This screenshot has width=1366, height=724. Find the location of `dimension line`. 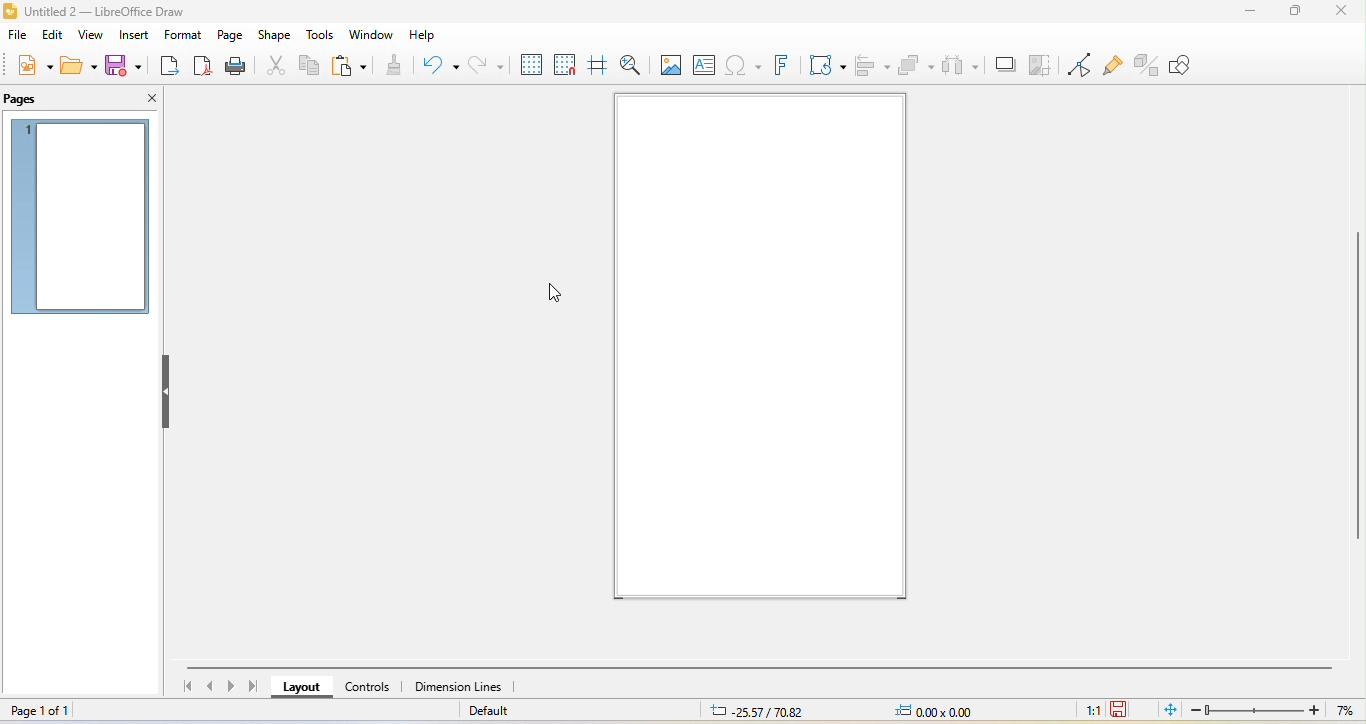

dimension line is located at coordinates (459, 688).